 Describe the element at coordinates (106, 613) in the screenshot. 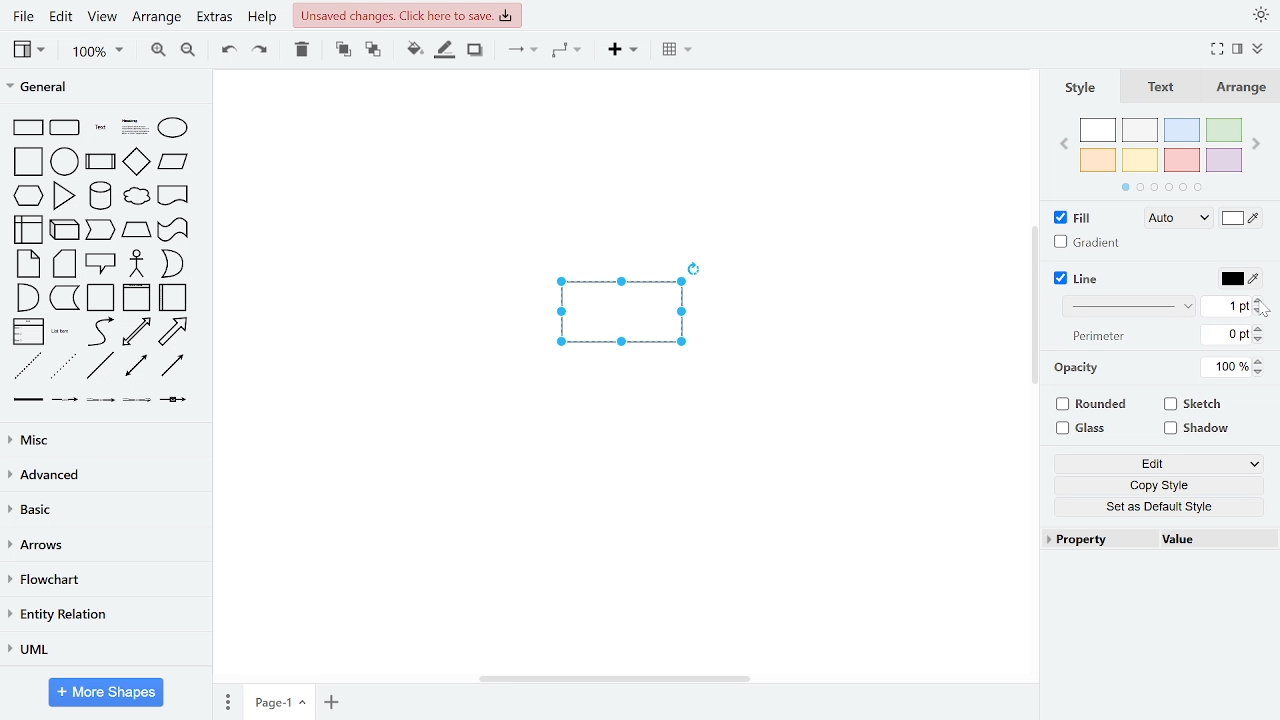

I see `entity relation` at that location.